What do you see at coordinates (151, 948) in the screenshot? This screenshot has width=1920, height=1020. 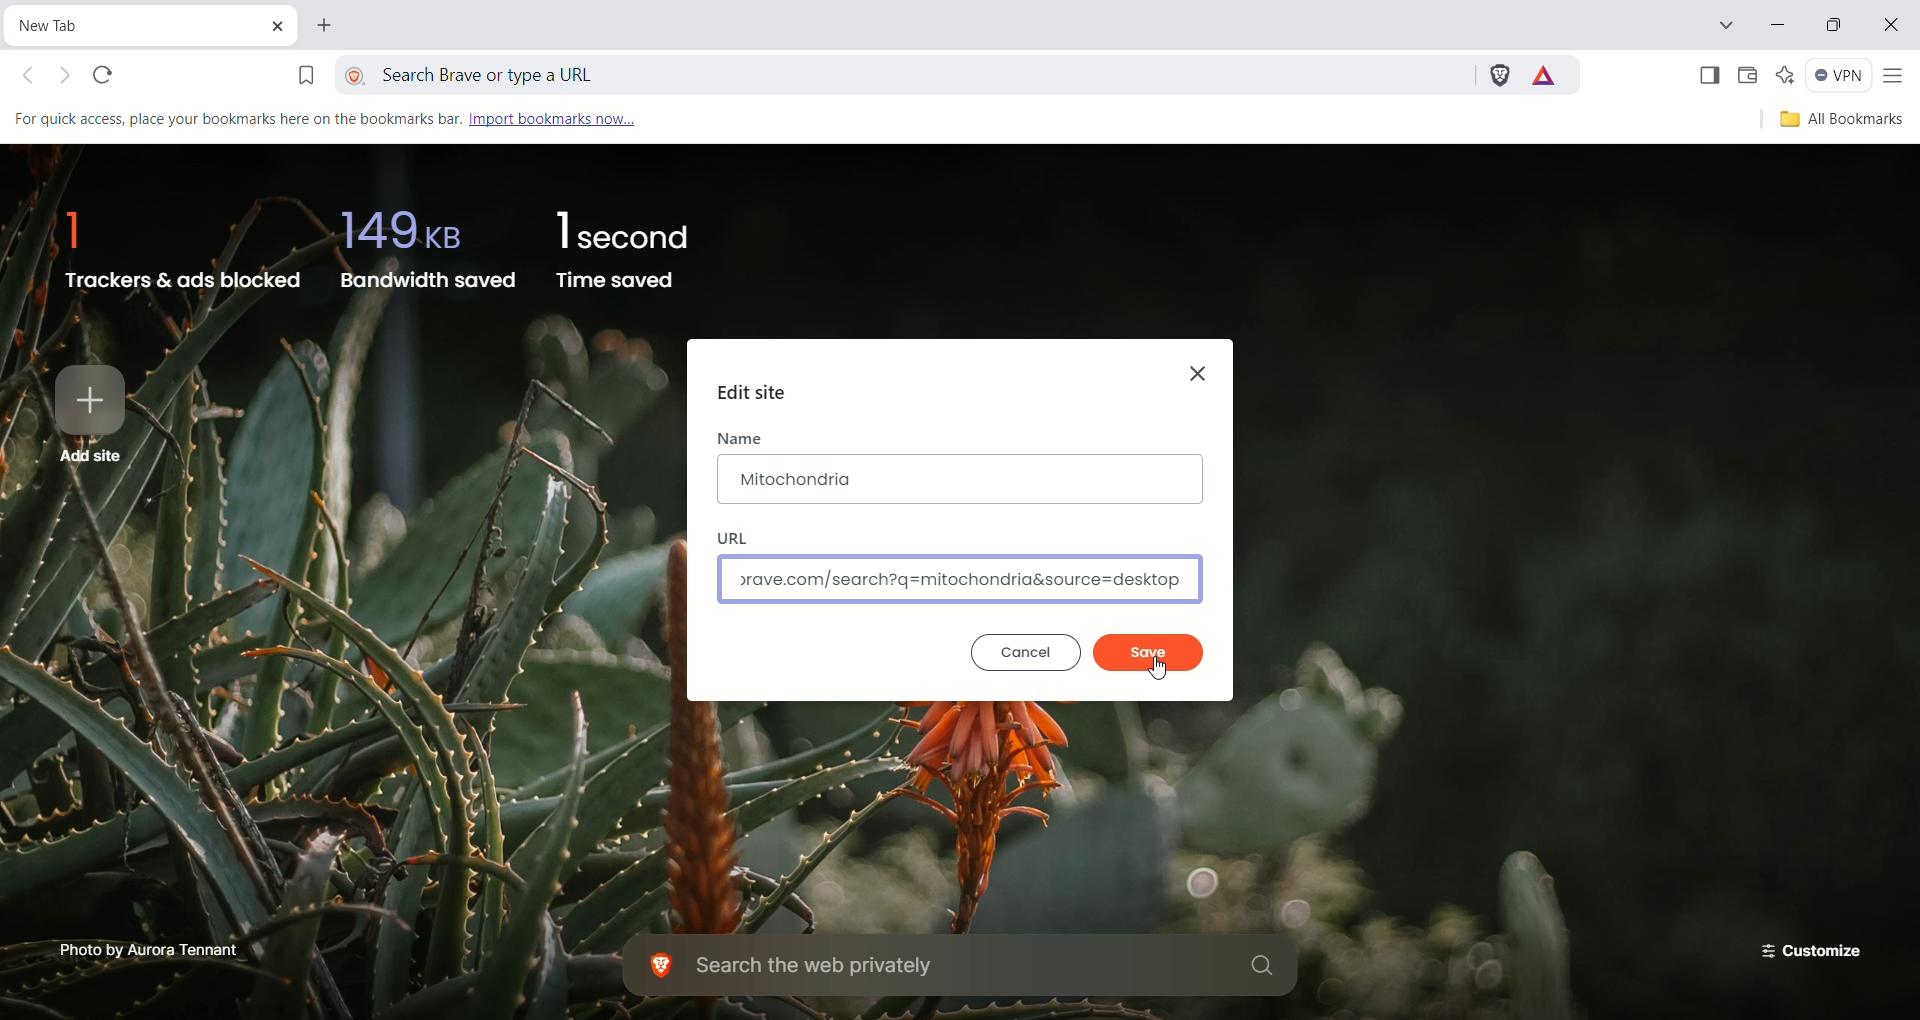 I see `Photo by Aurora Tennant` at bounding box center [151, 948].